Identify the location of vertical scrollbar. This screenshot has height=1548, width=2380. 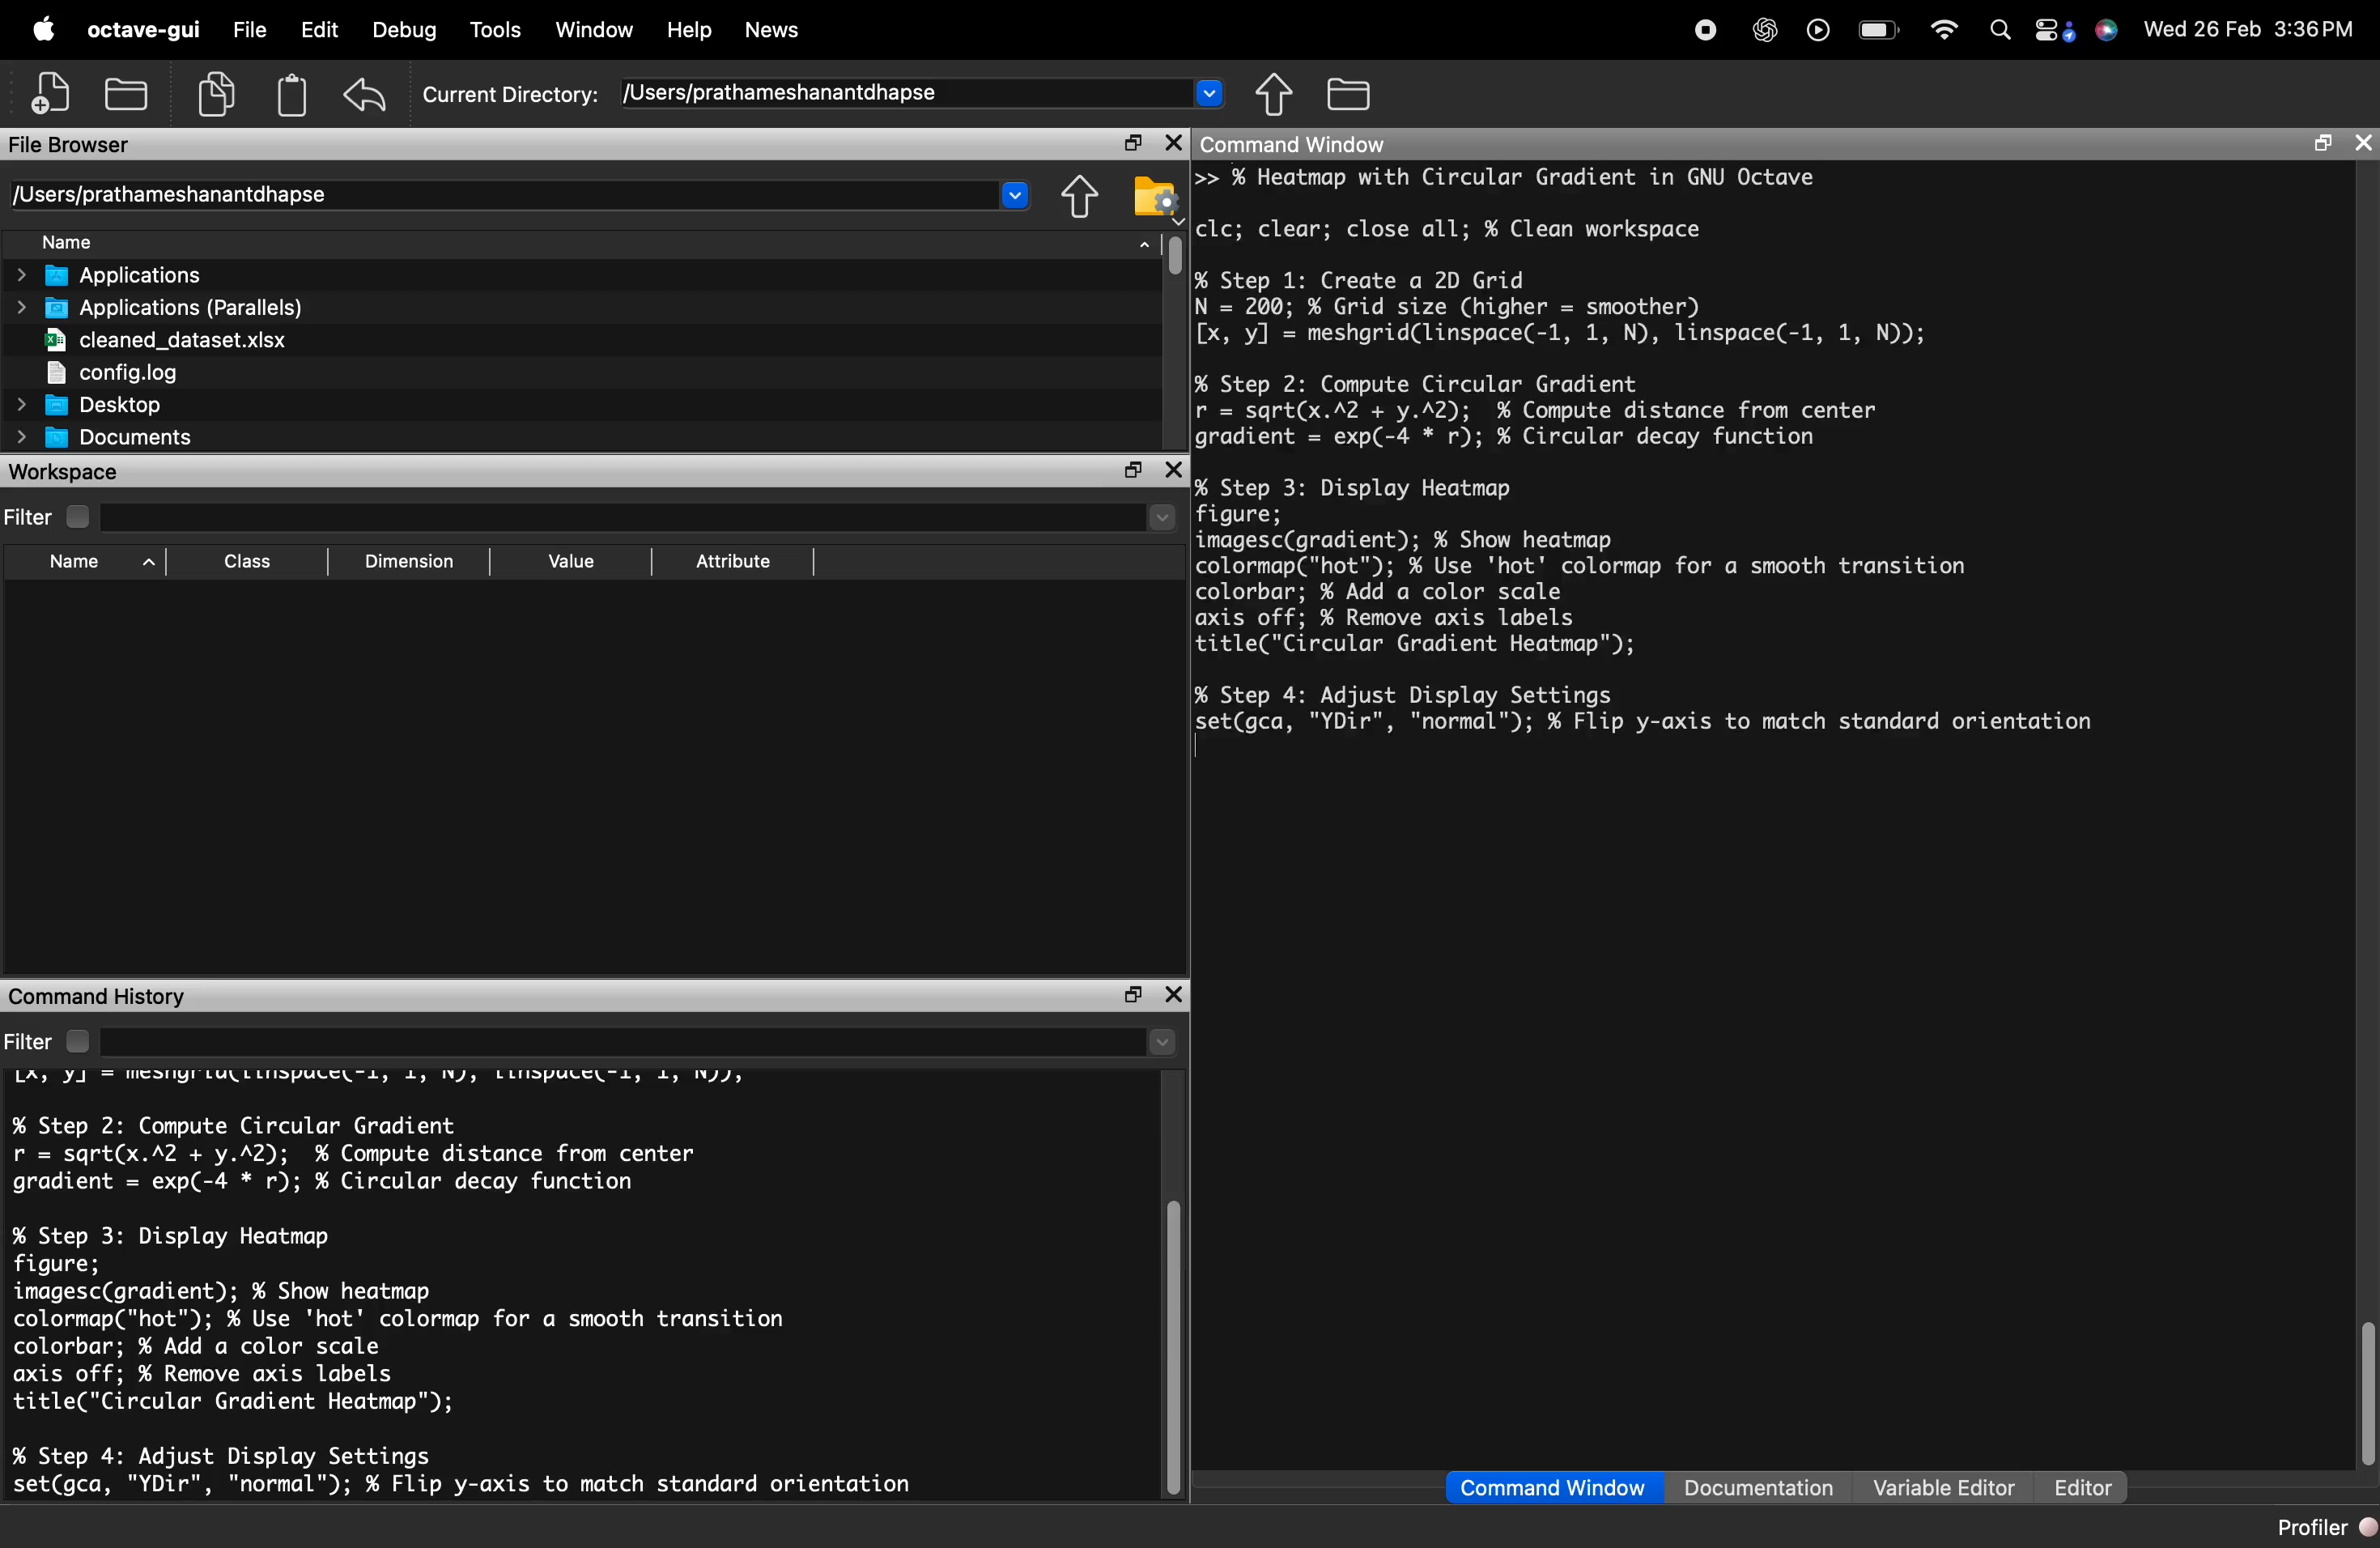
(2365, 1393).